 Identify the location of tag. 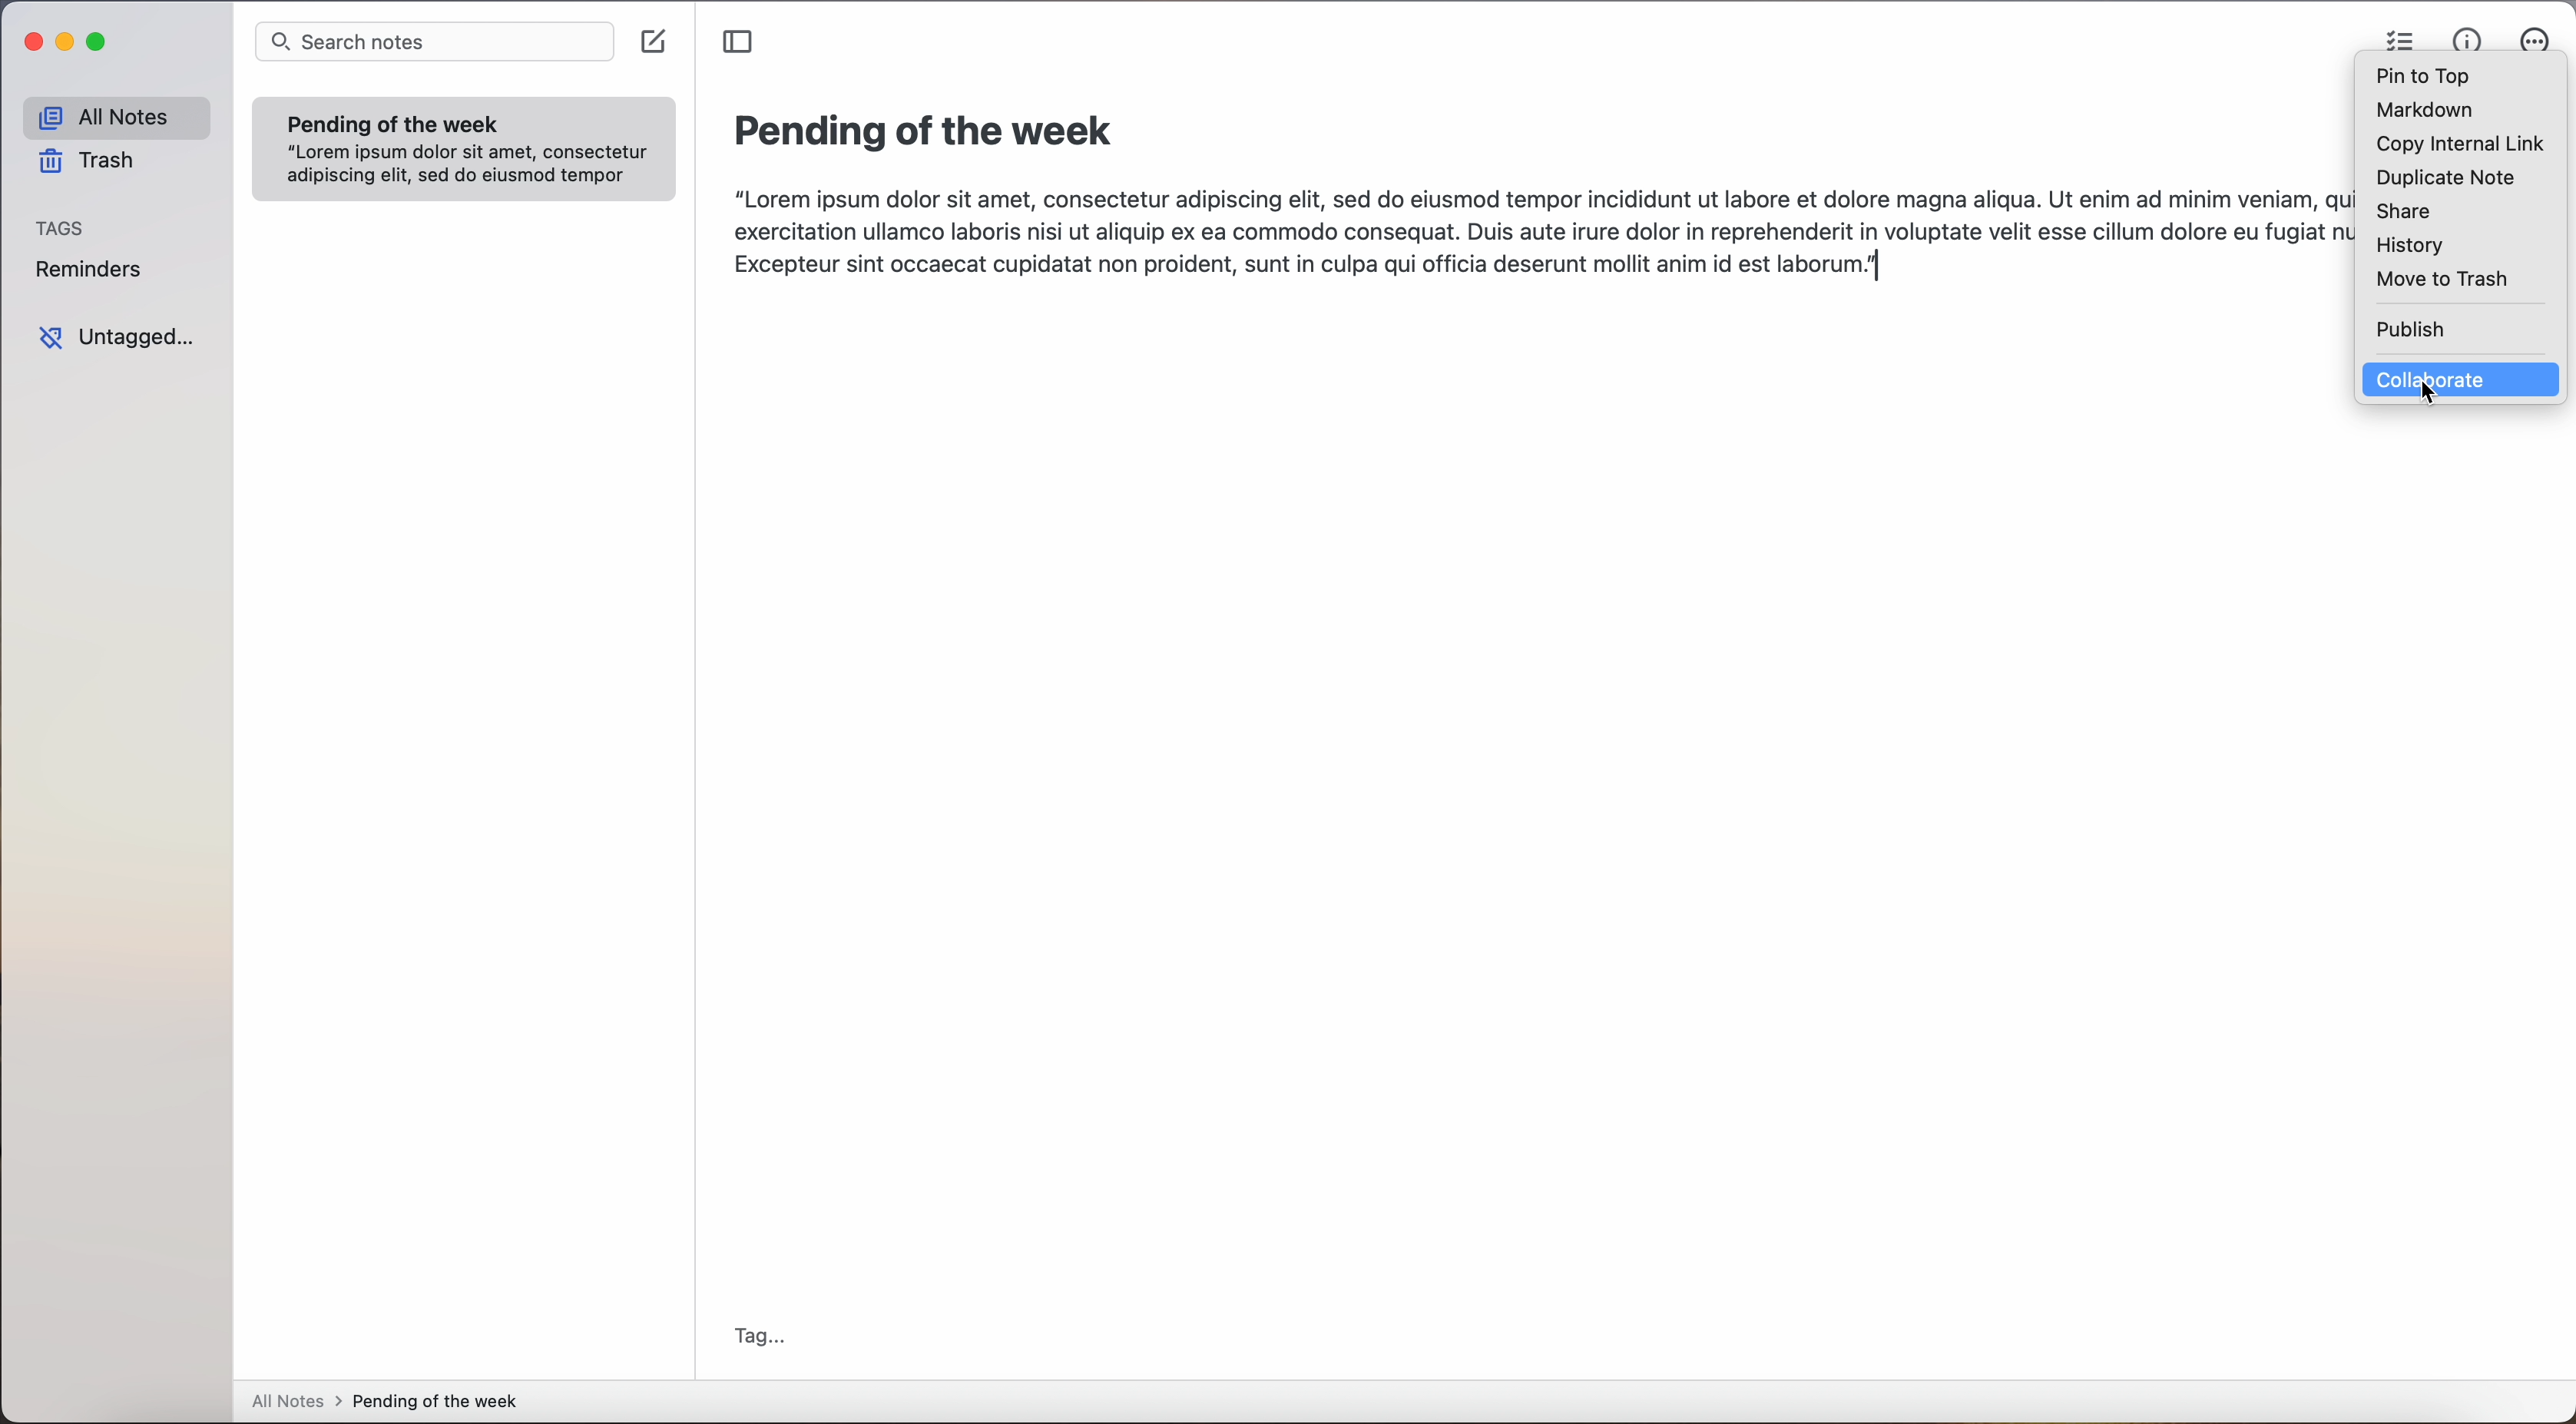
(763, 1335).